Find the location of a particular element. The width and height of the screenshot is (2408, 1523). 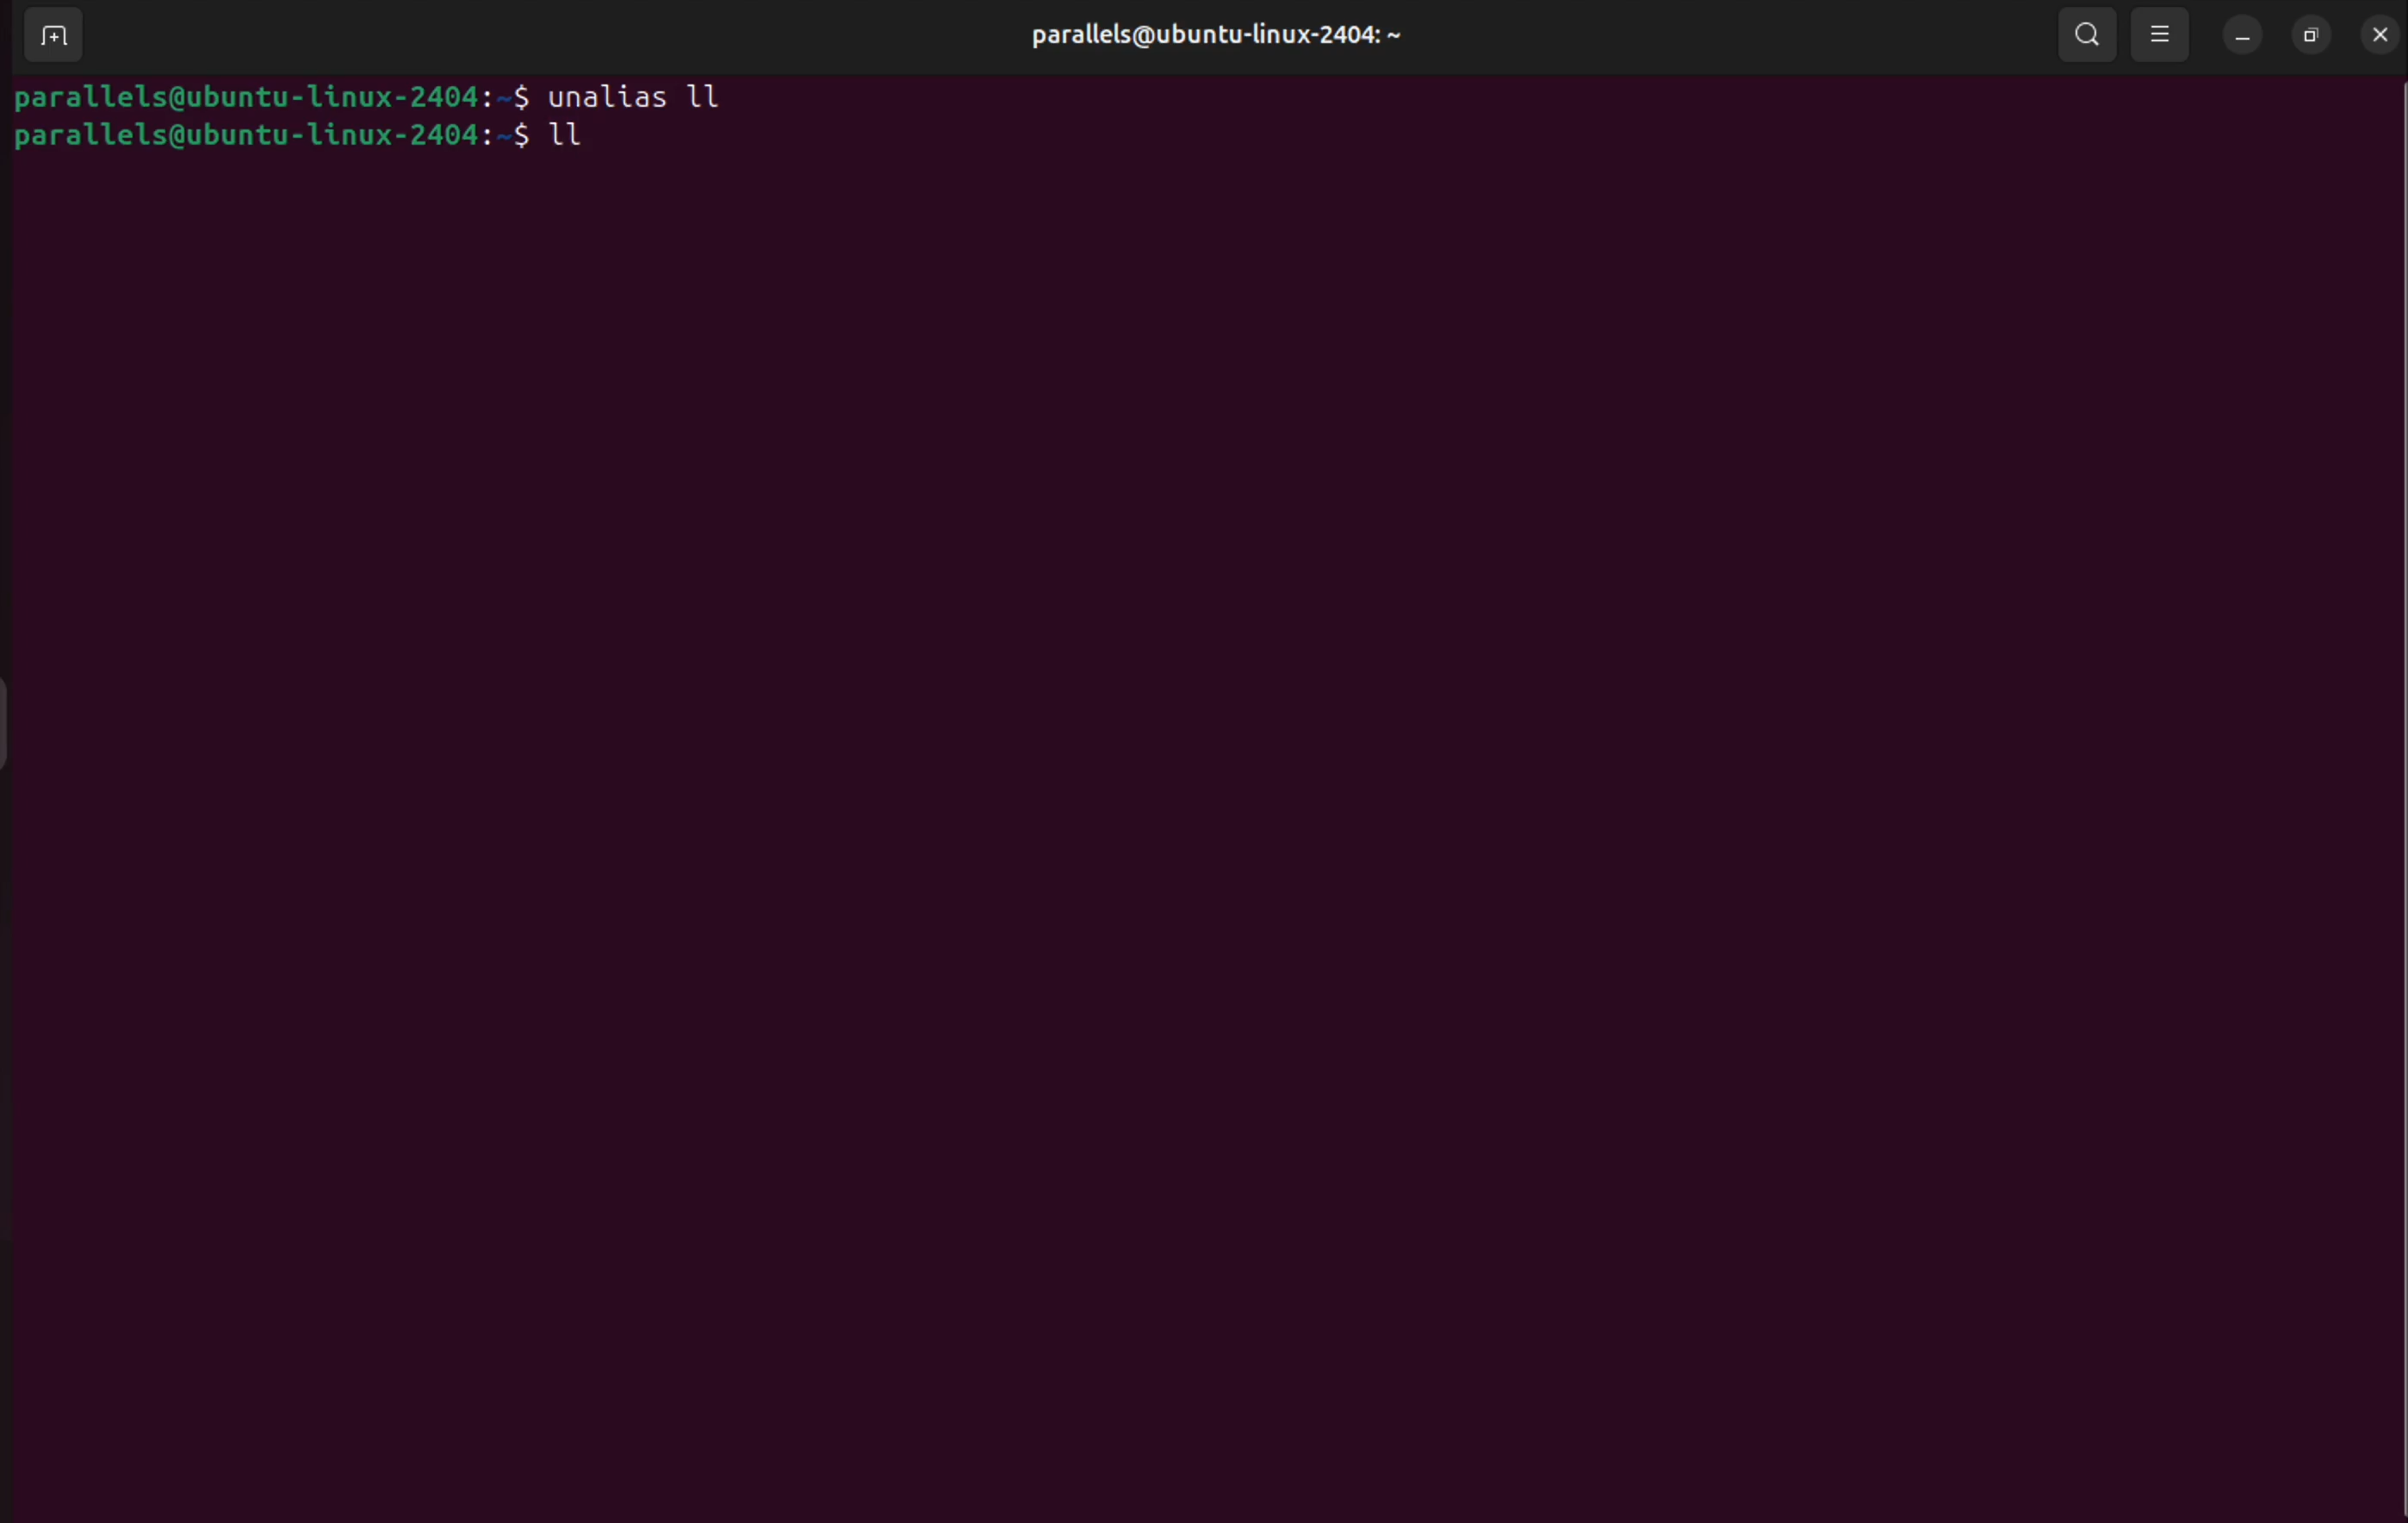

minimize is located at coordinates (2243, 34).